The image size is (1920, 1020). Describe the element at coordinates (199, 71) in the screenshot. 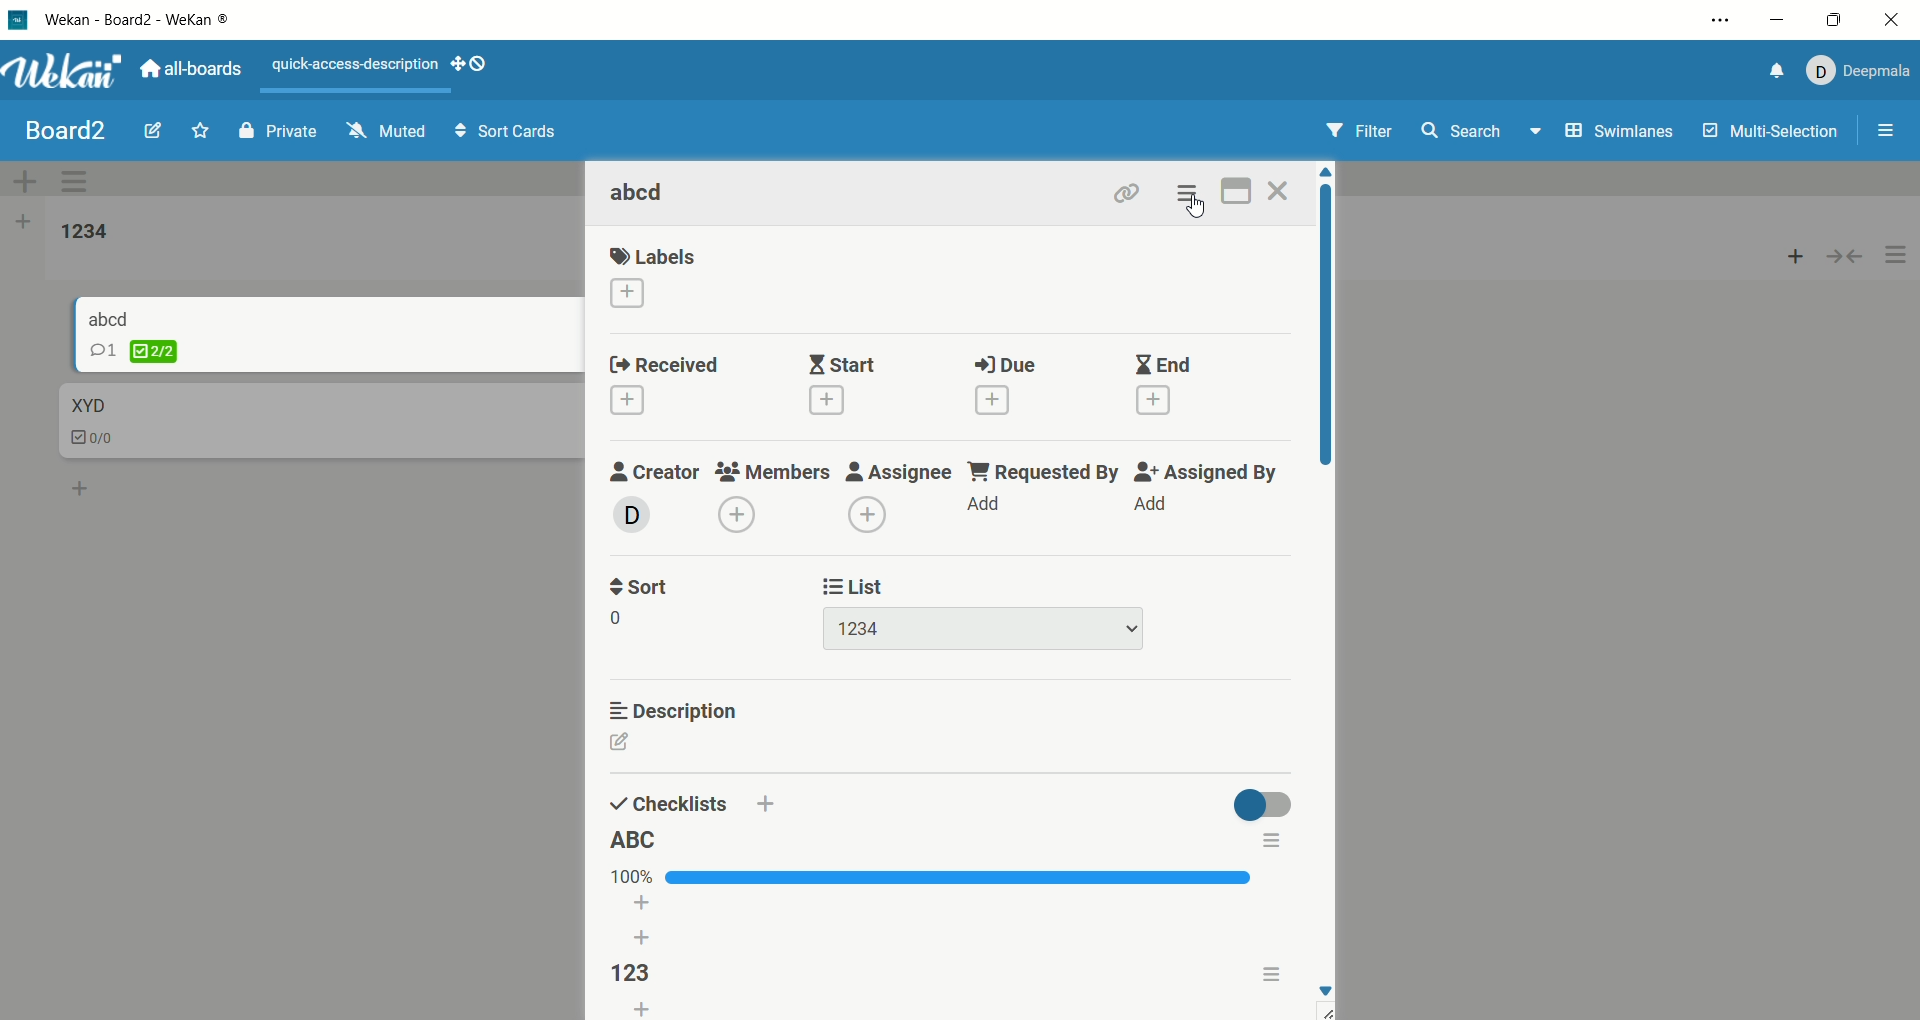

I see `all boards` at that location.